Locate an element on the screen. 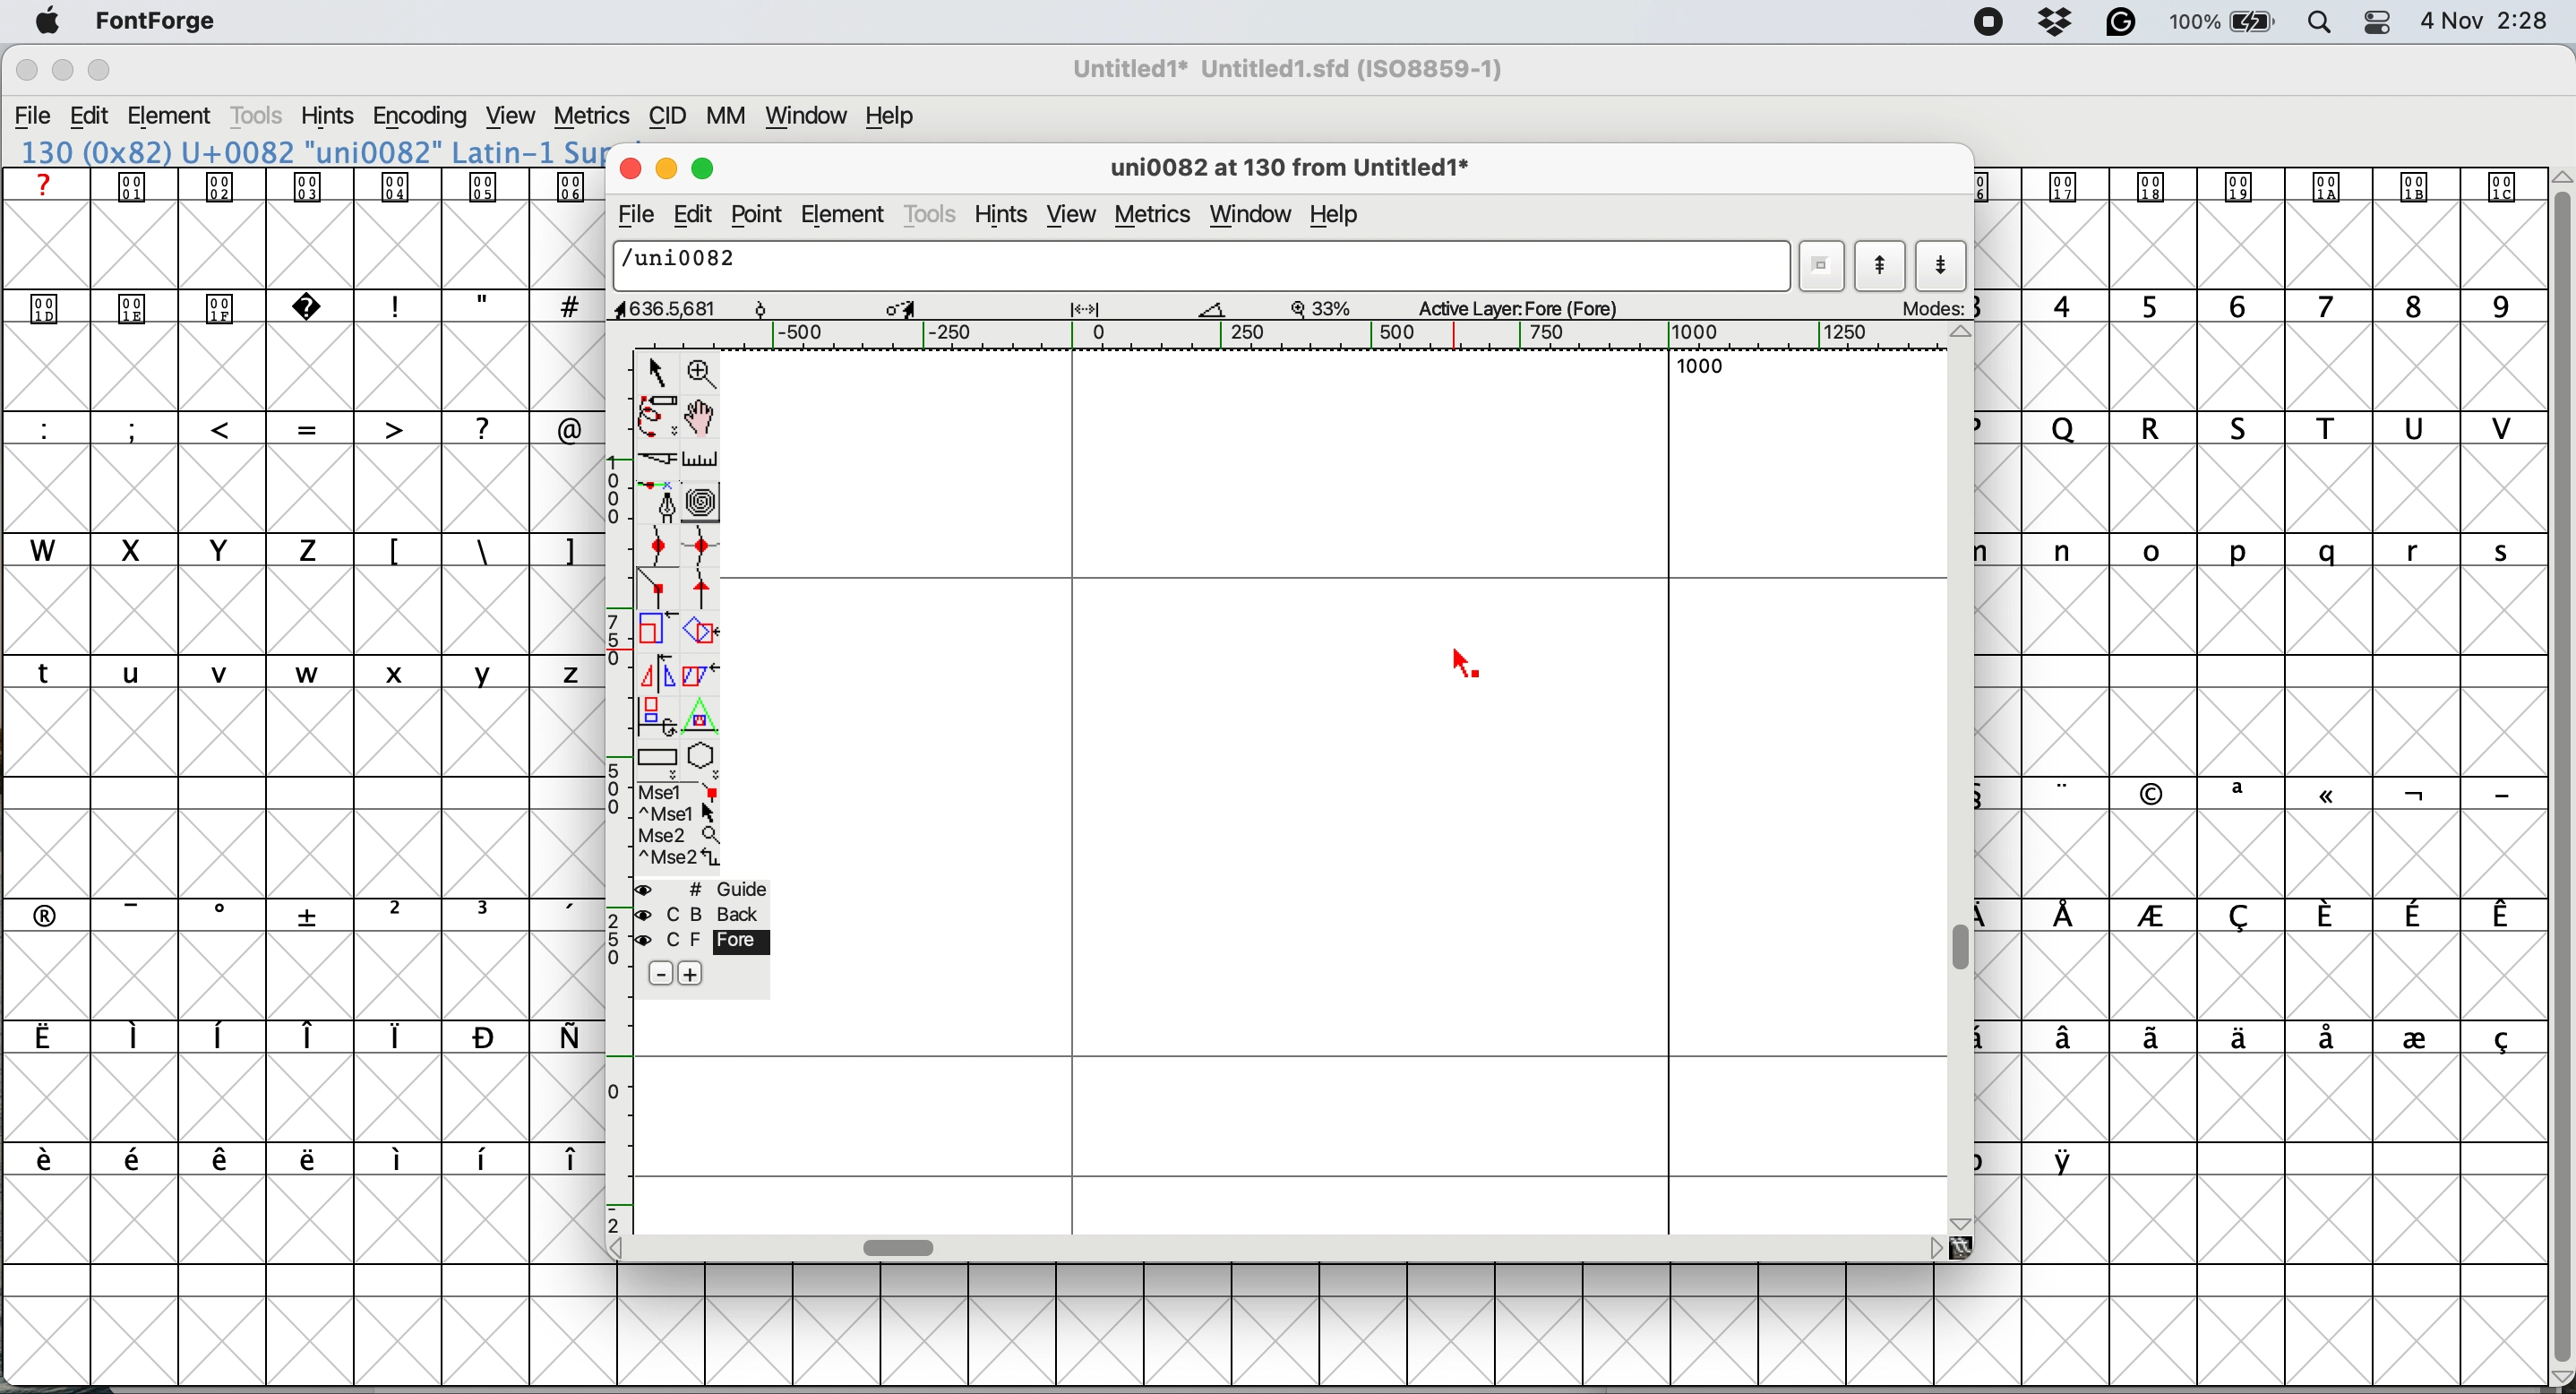  special characters is located at coordinates (303, 427).